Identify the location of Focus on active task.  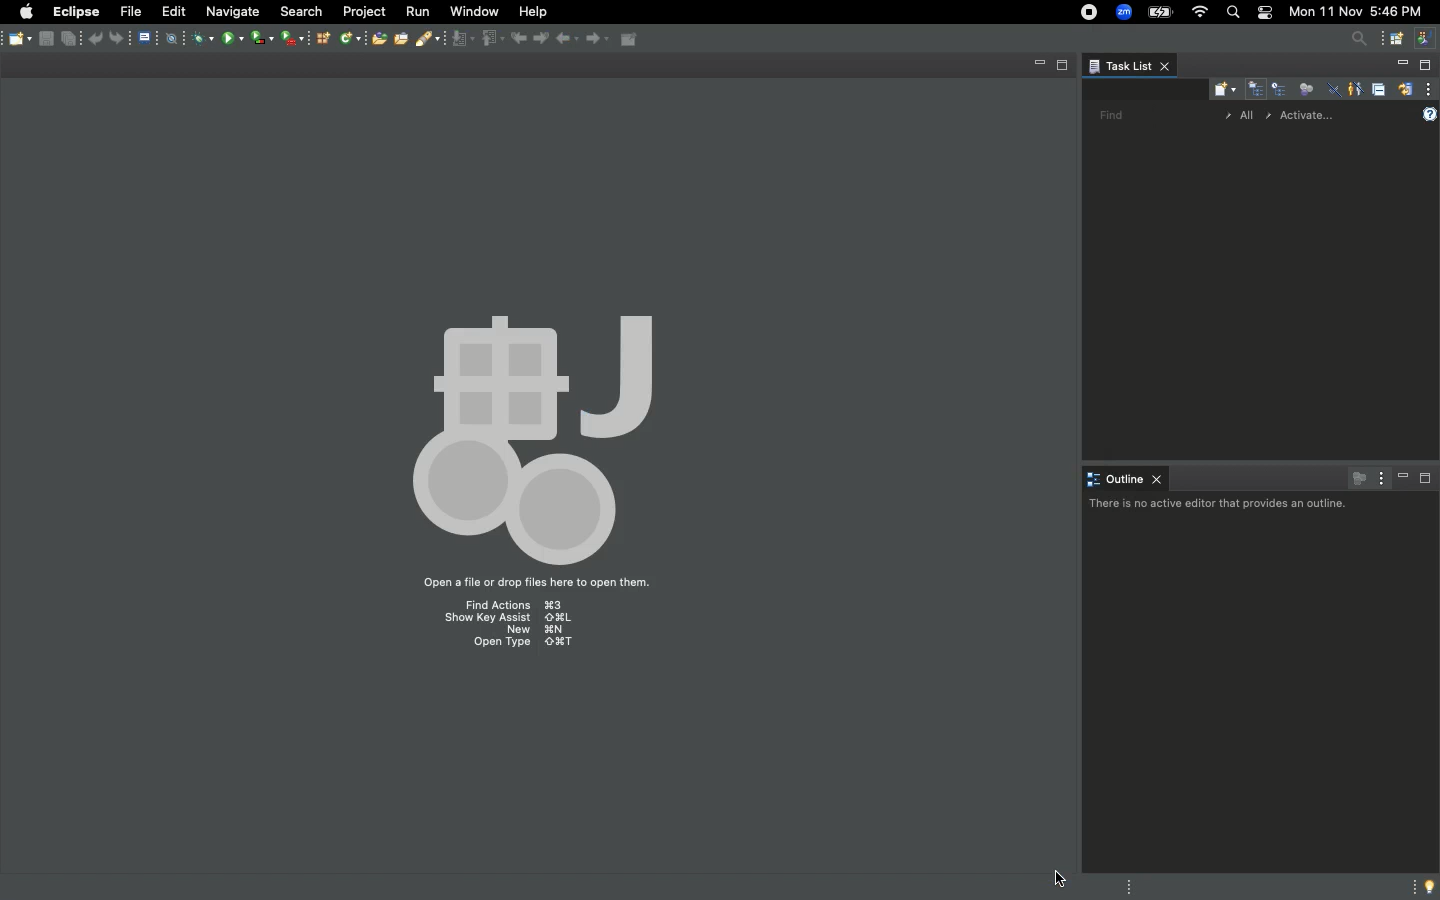
(1356, 477).